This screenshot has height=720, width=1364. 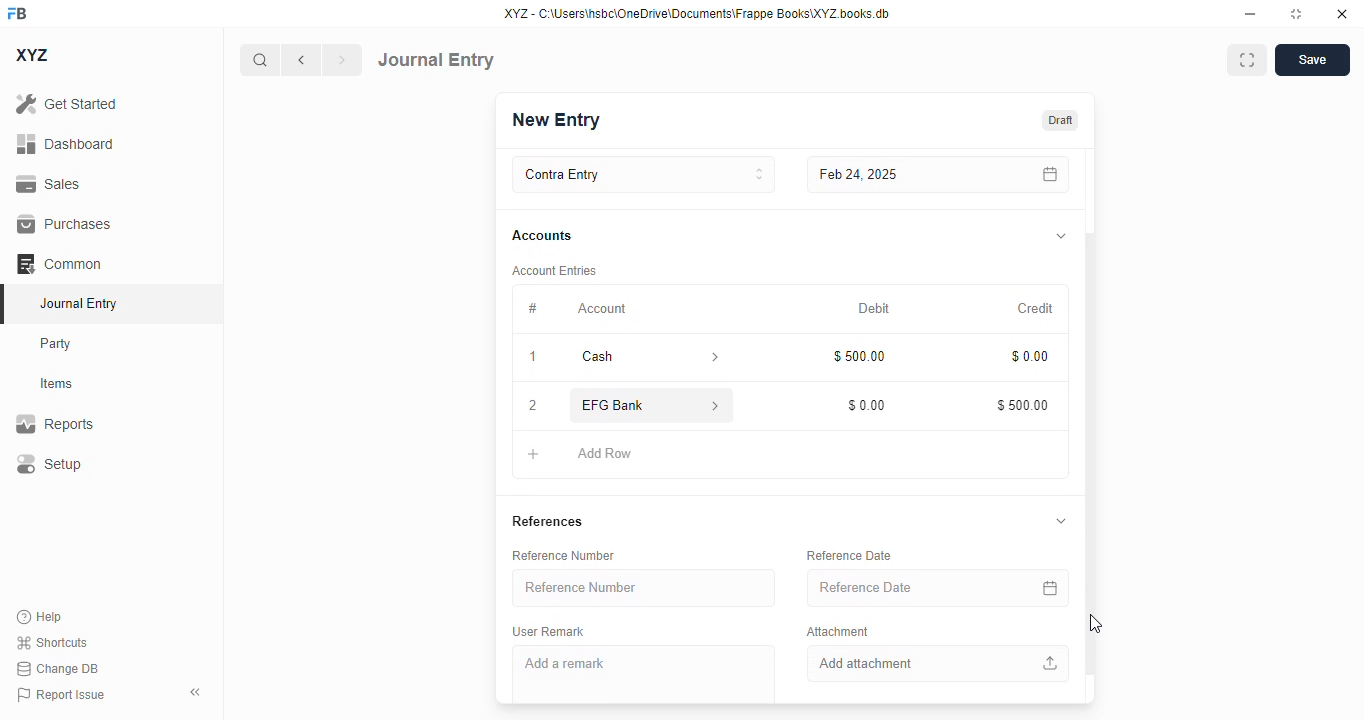 What do you see at coordinates (620, 405) in the screenshot?
I see `EFG Bank` at bounding box center [620, 405].